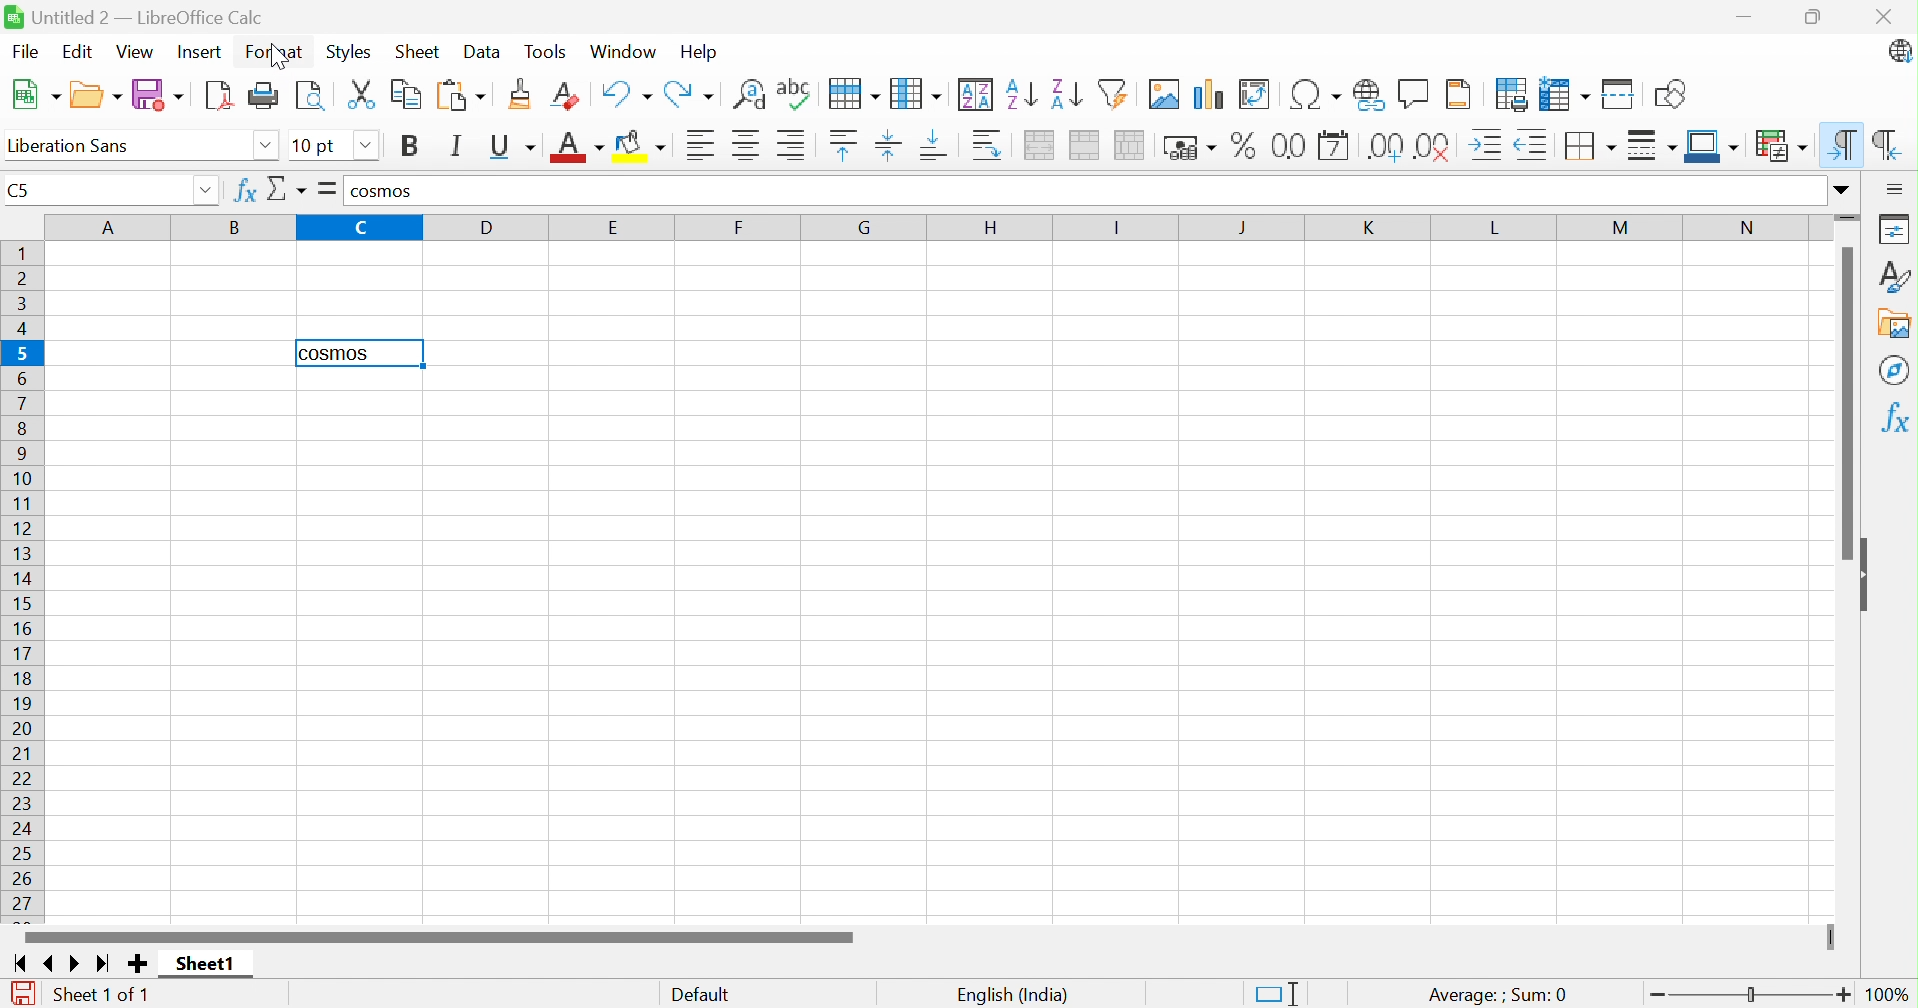  I want to click on Insert special characters, so click(1316, 94).